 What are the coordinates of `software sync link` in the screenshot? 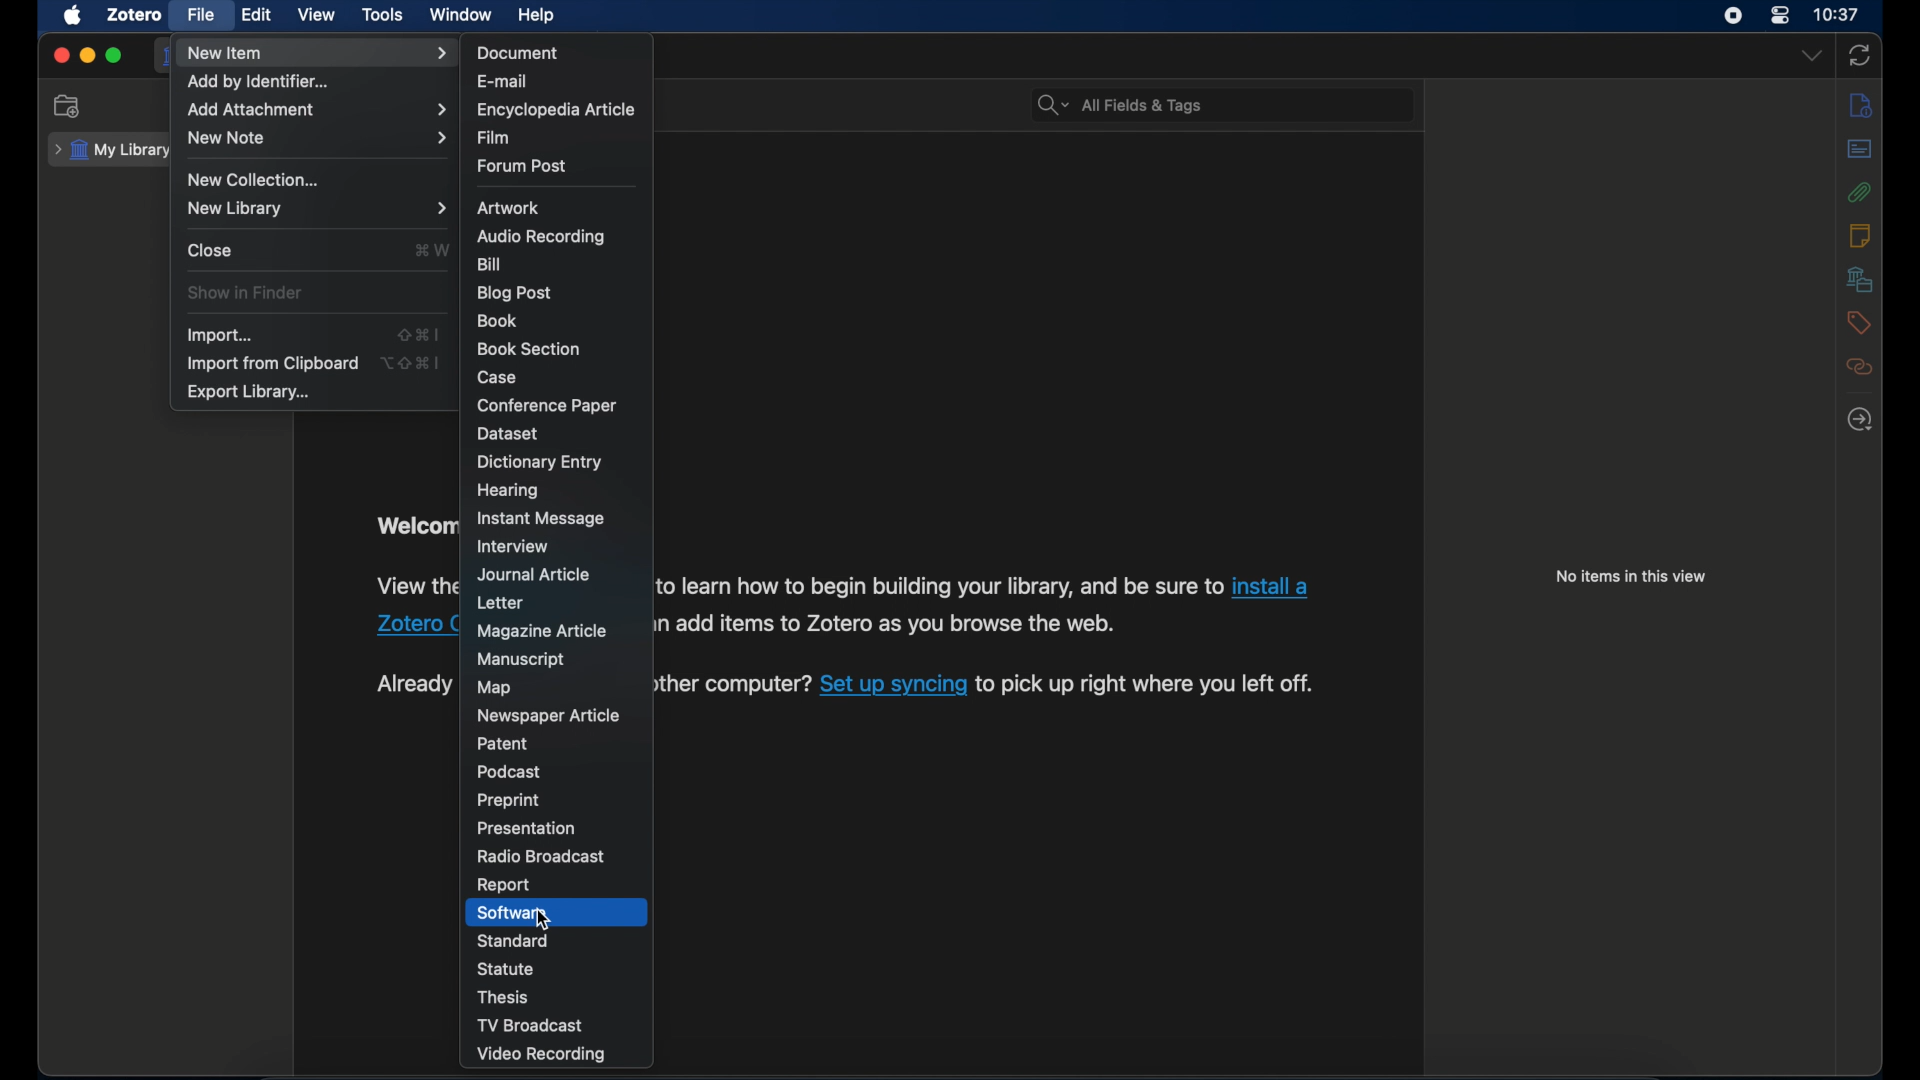 It's located at (892, 685).